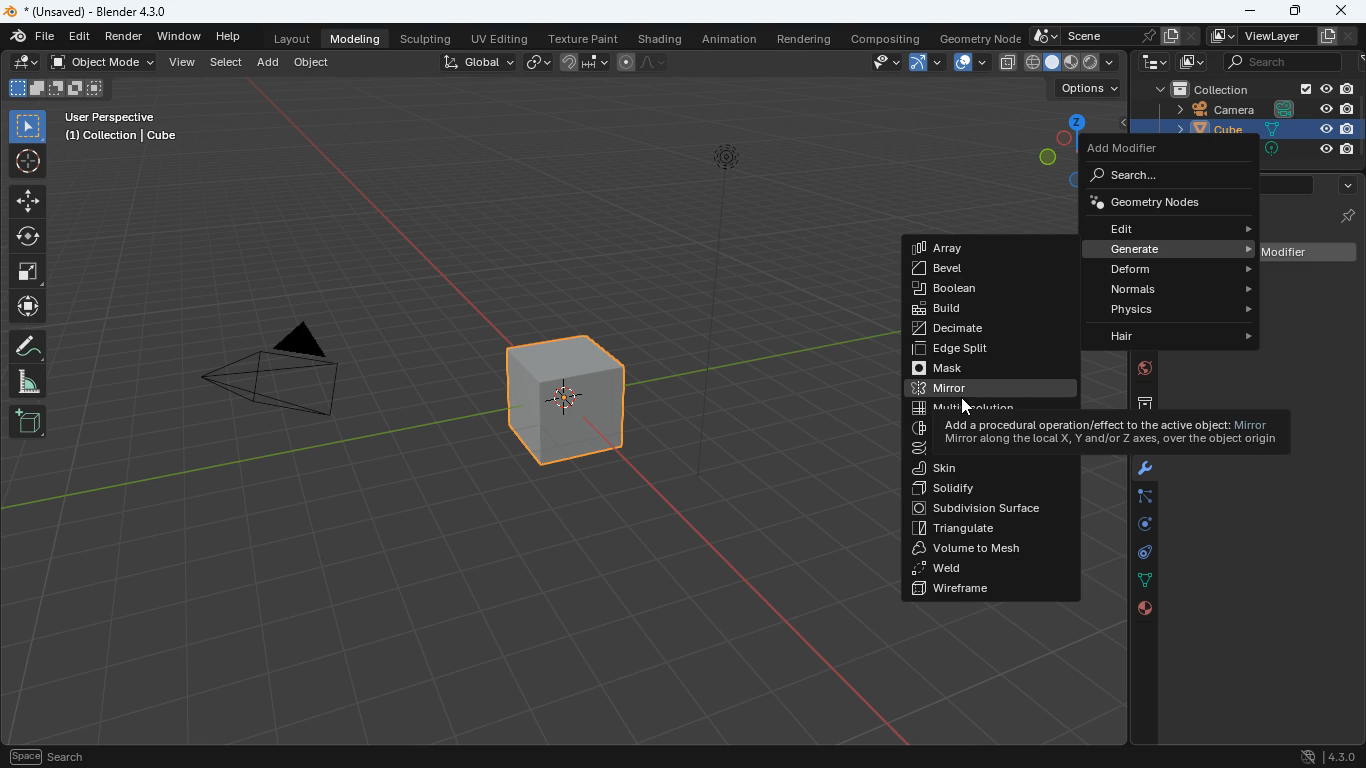  I want to click on minimize, so click(1248, 12).